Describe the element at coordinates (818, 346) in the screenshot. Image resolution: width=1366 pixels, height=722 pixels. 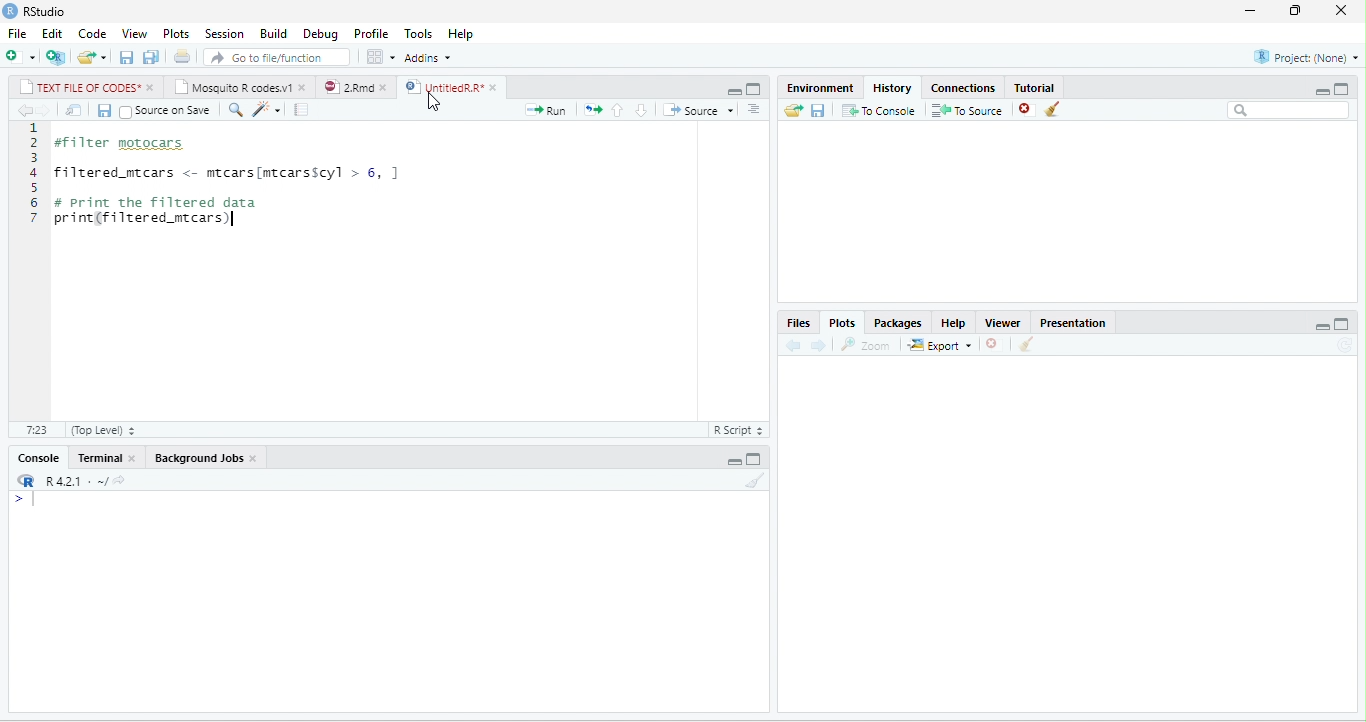
I see `forward` at that location.